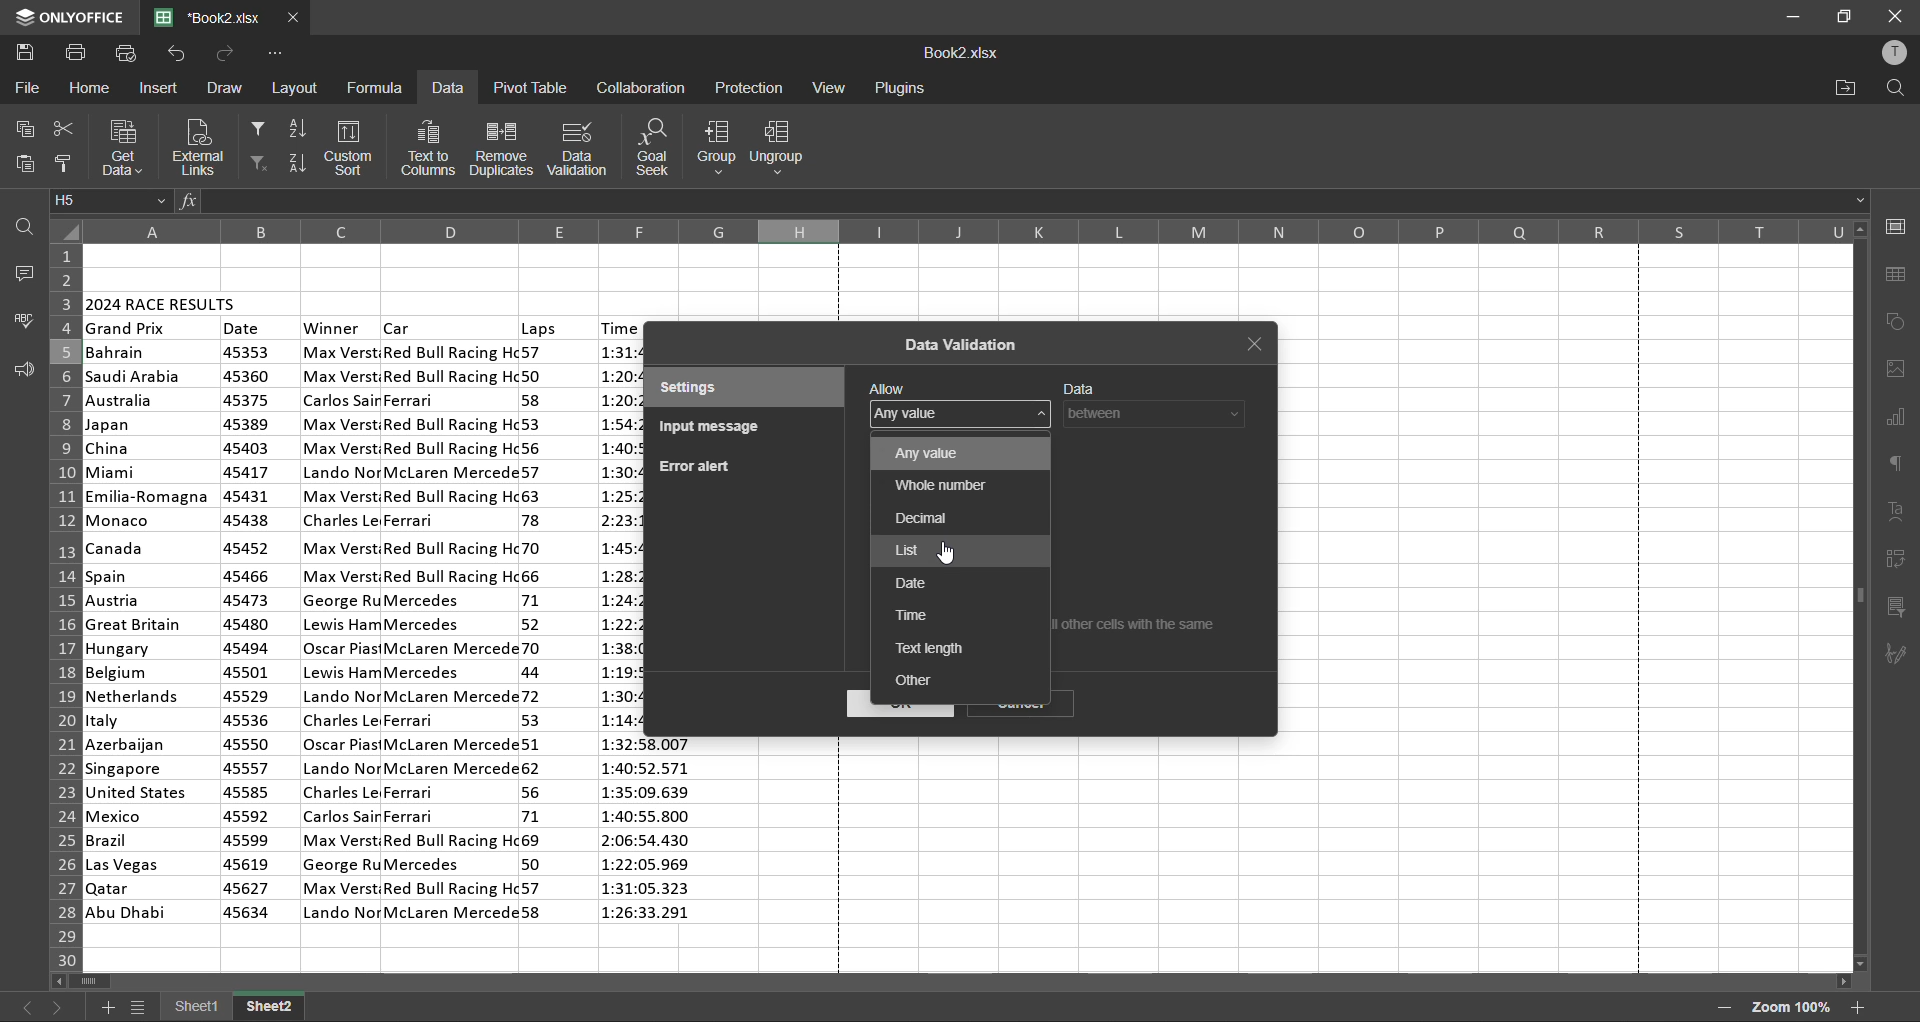 Image resolution: width=1920 pixels, height=1022 pixels. What do you see at coordinates (25, 1006) in the screenshot?
I see `previous` at bounding box center [25, 1006].